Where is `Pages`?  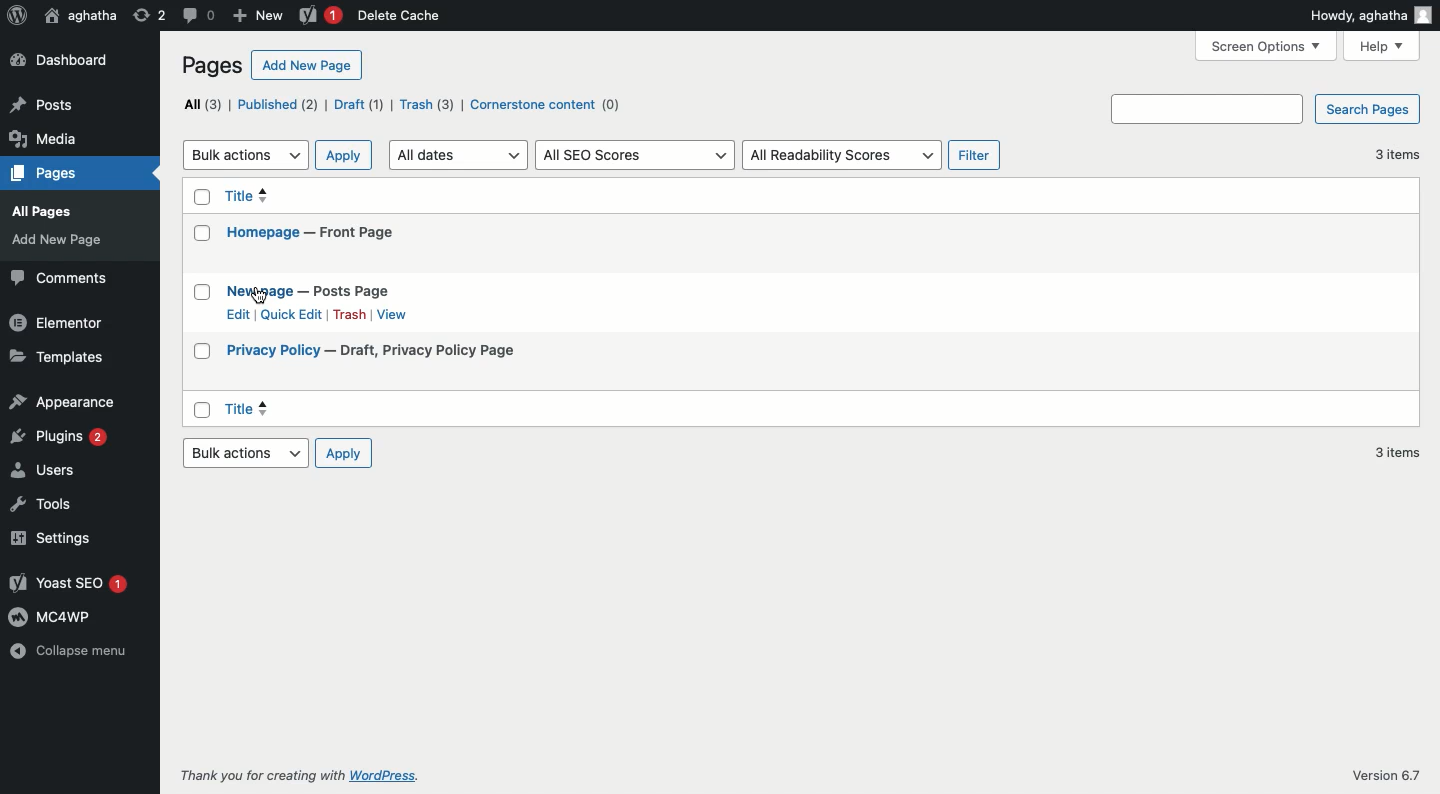
Pages is located at coordinates (212, 66).